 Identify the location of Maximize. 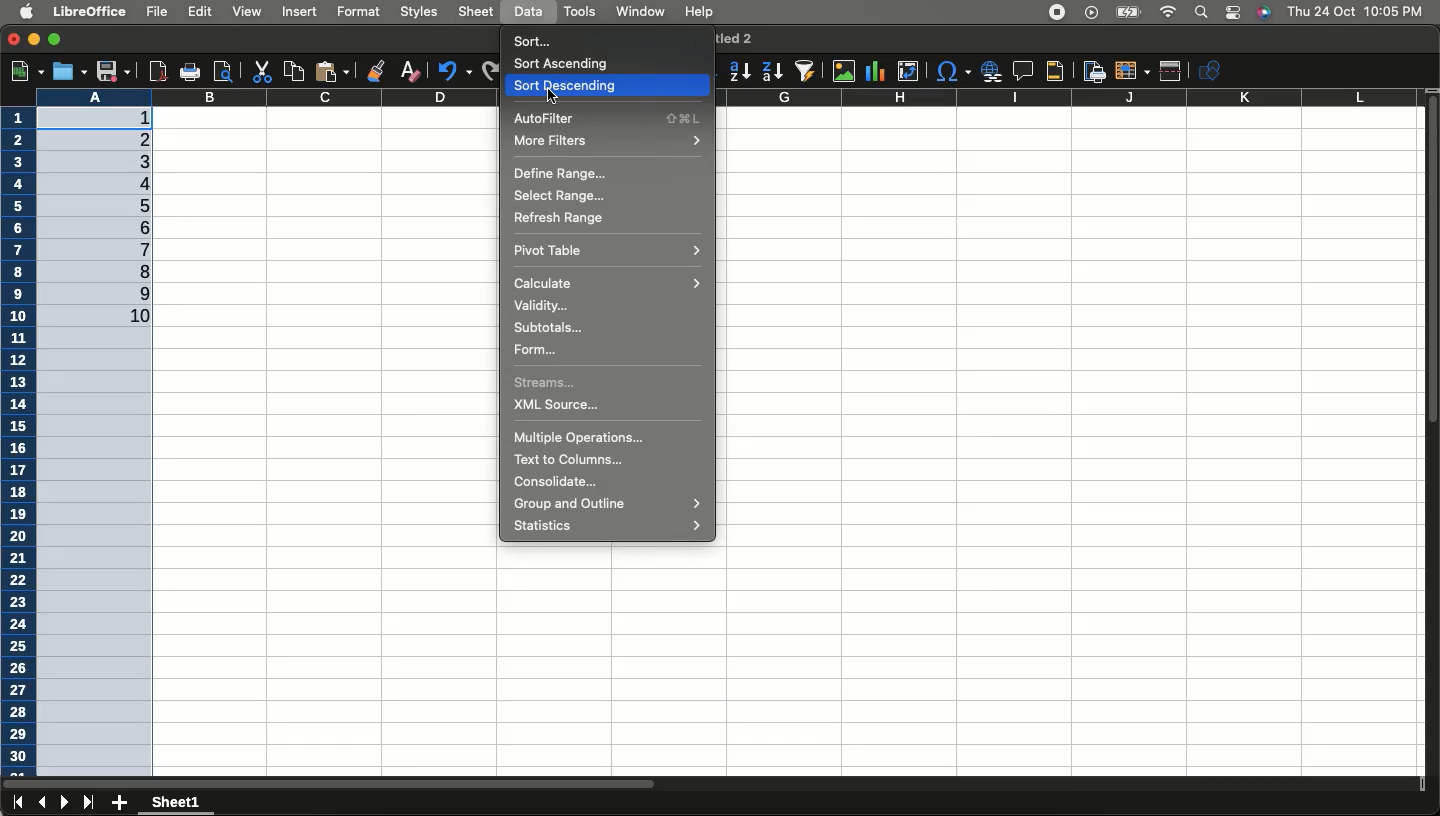
(55, 37).